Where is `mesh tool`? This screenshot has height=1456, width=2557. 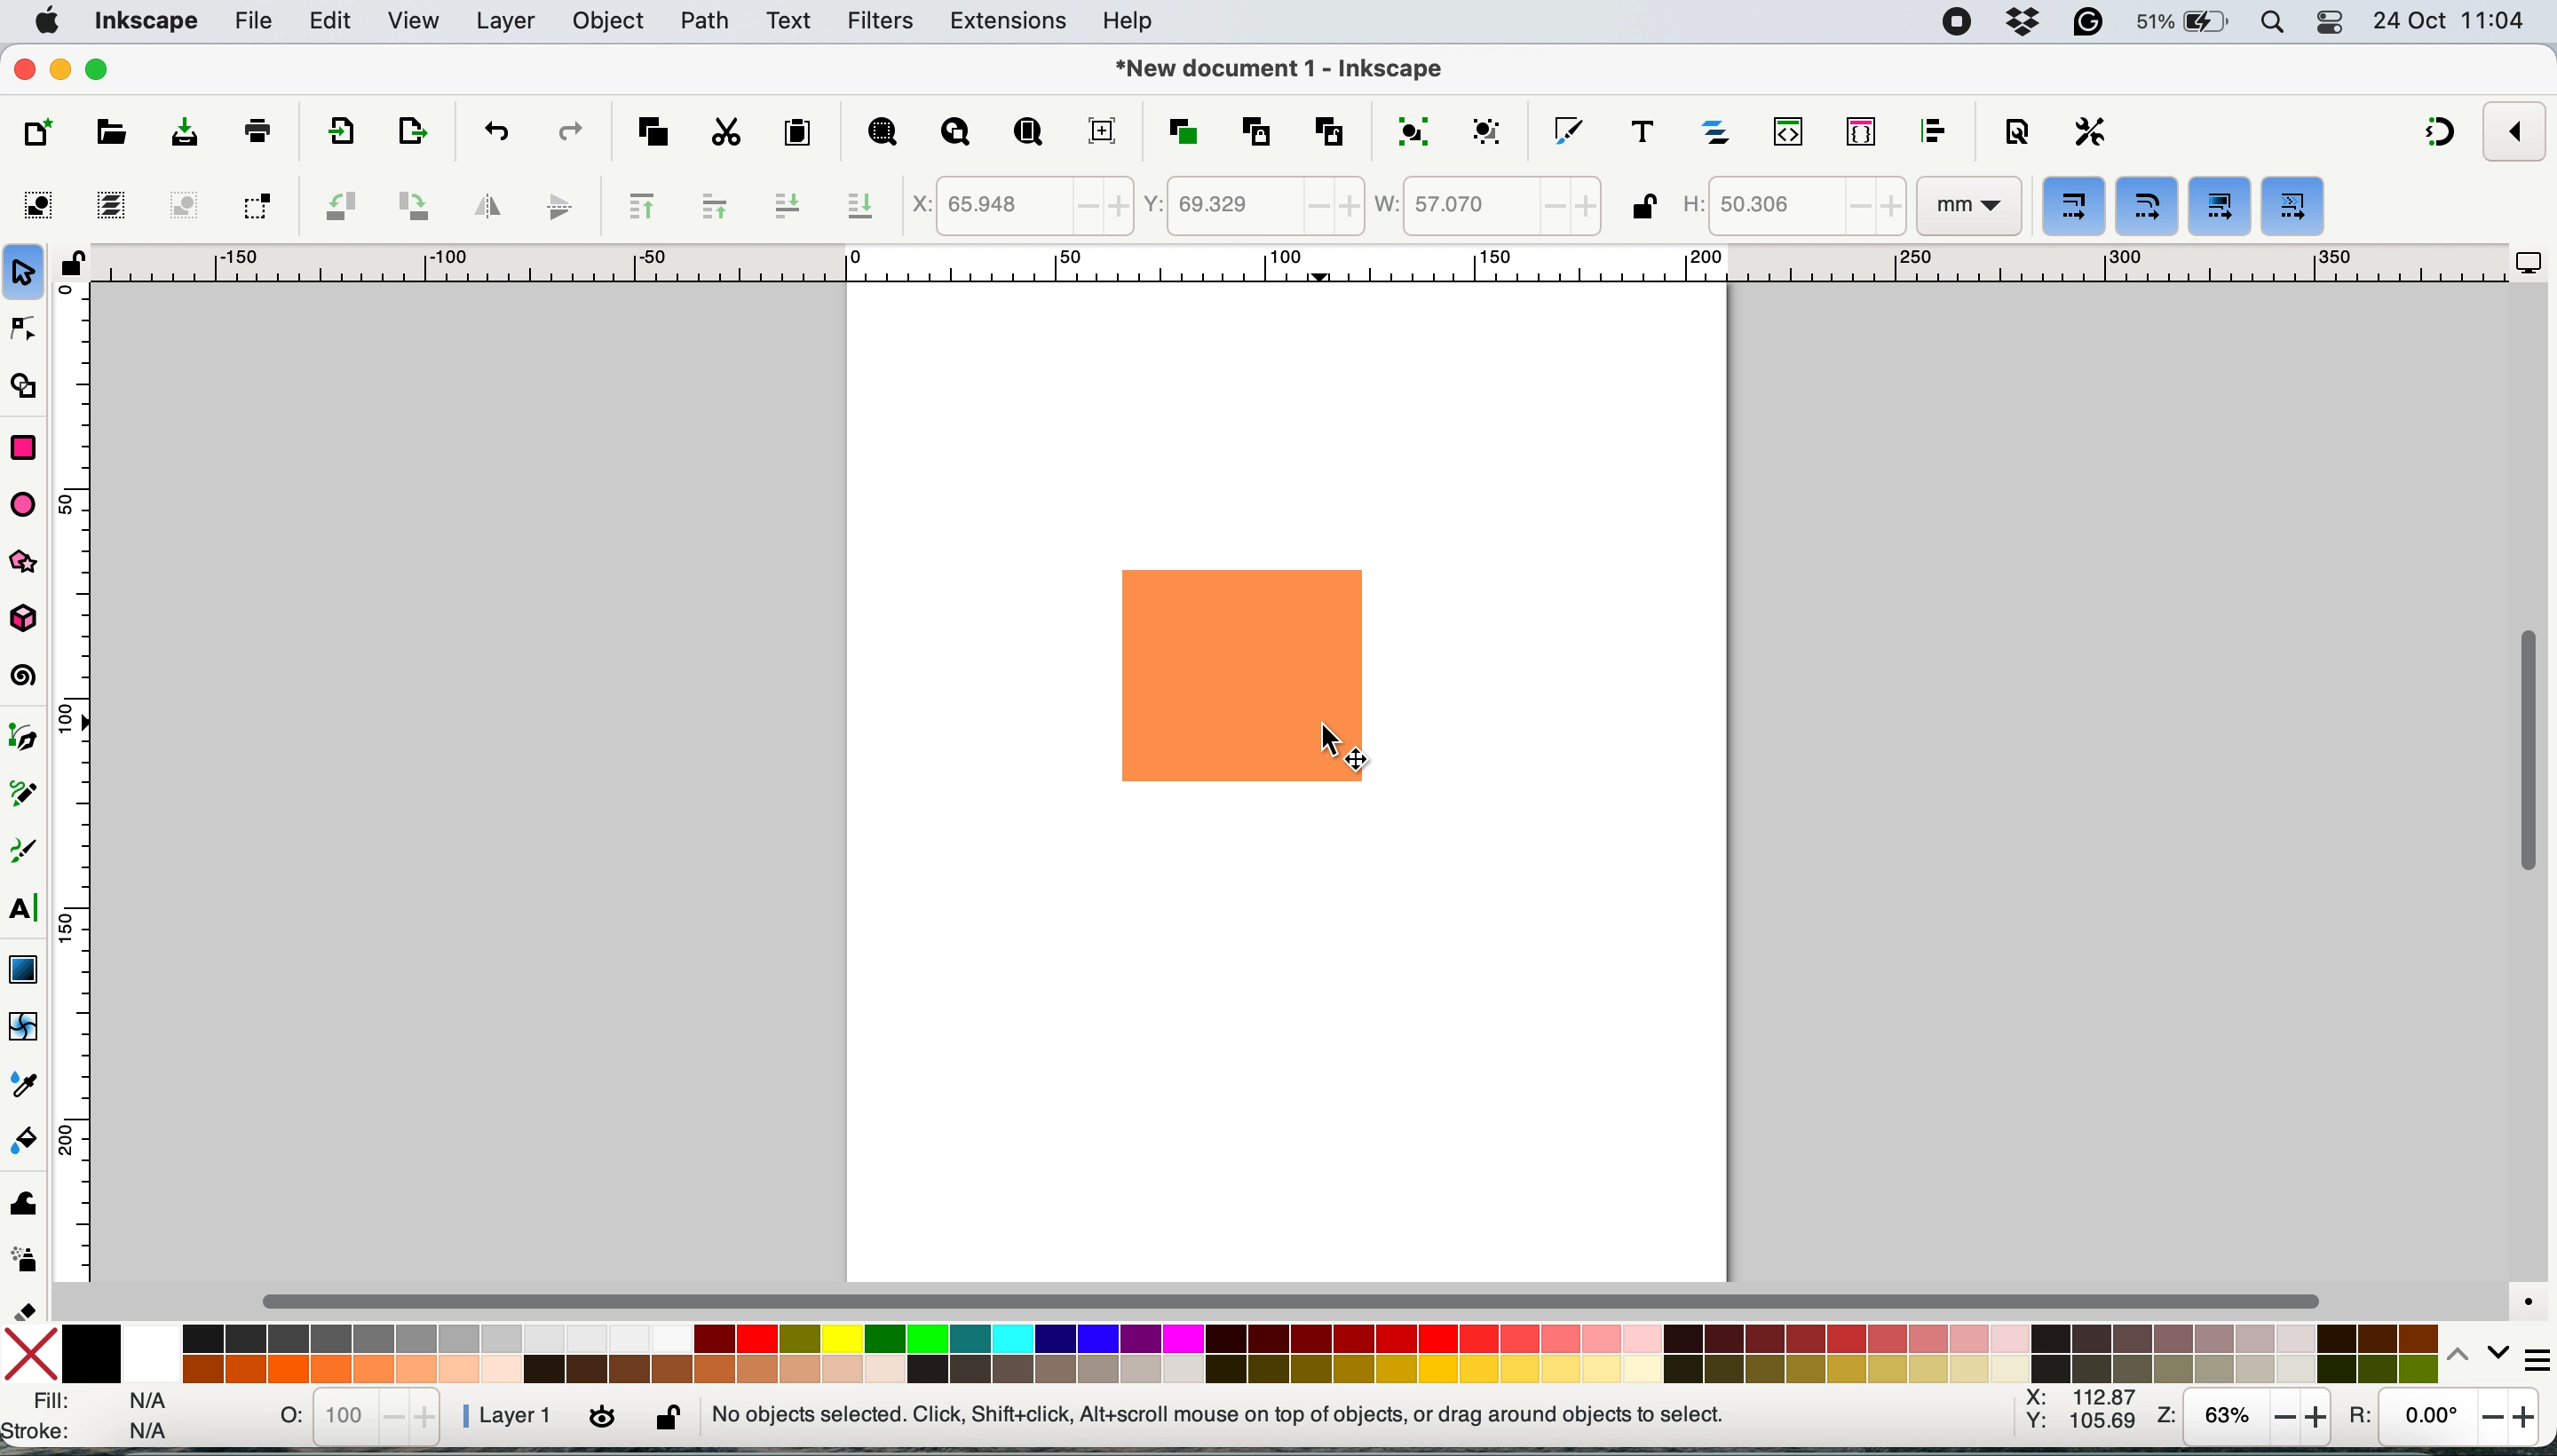 mesh tool is located at coordinates (26, 1029).